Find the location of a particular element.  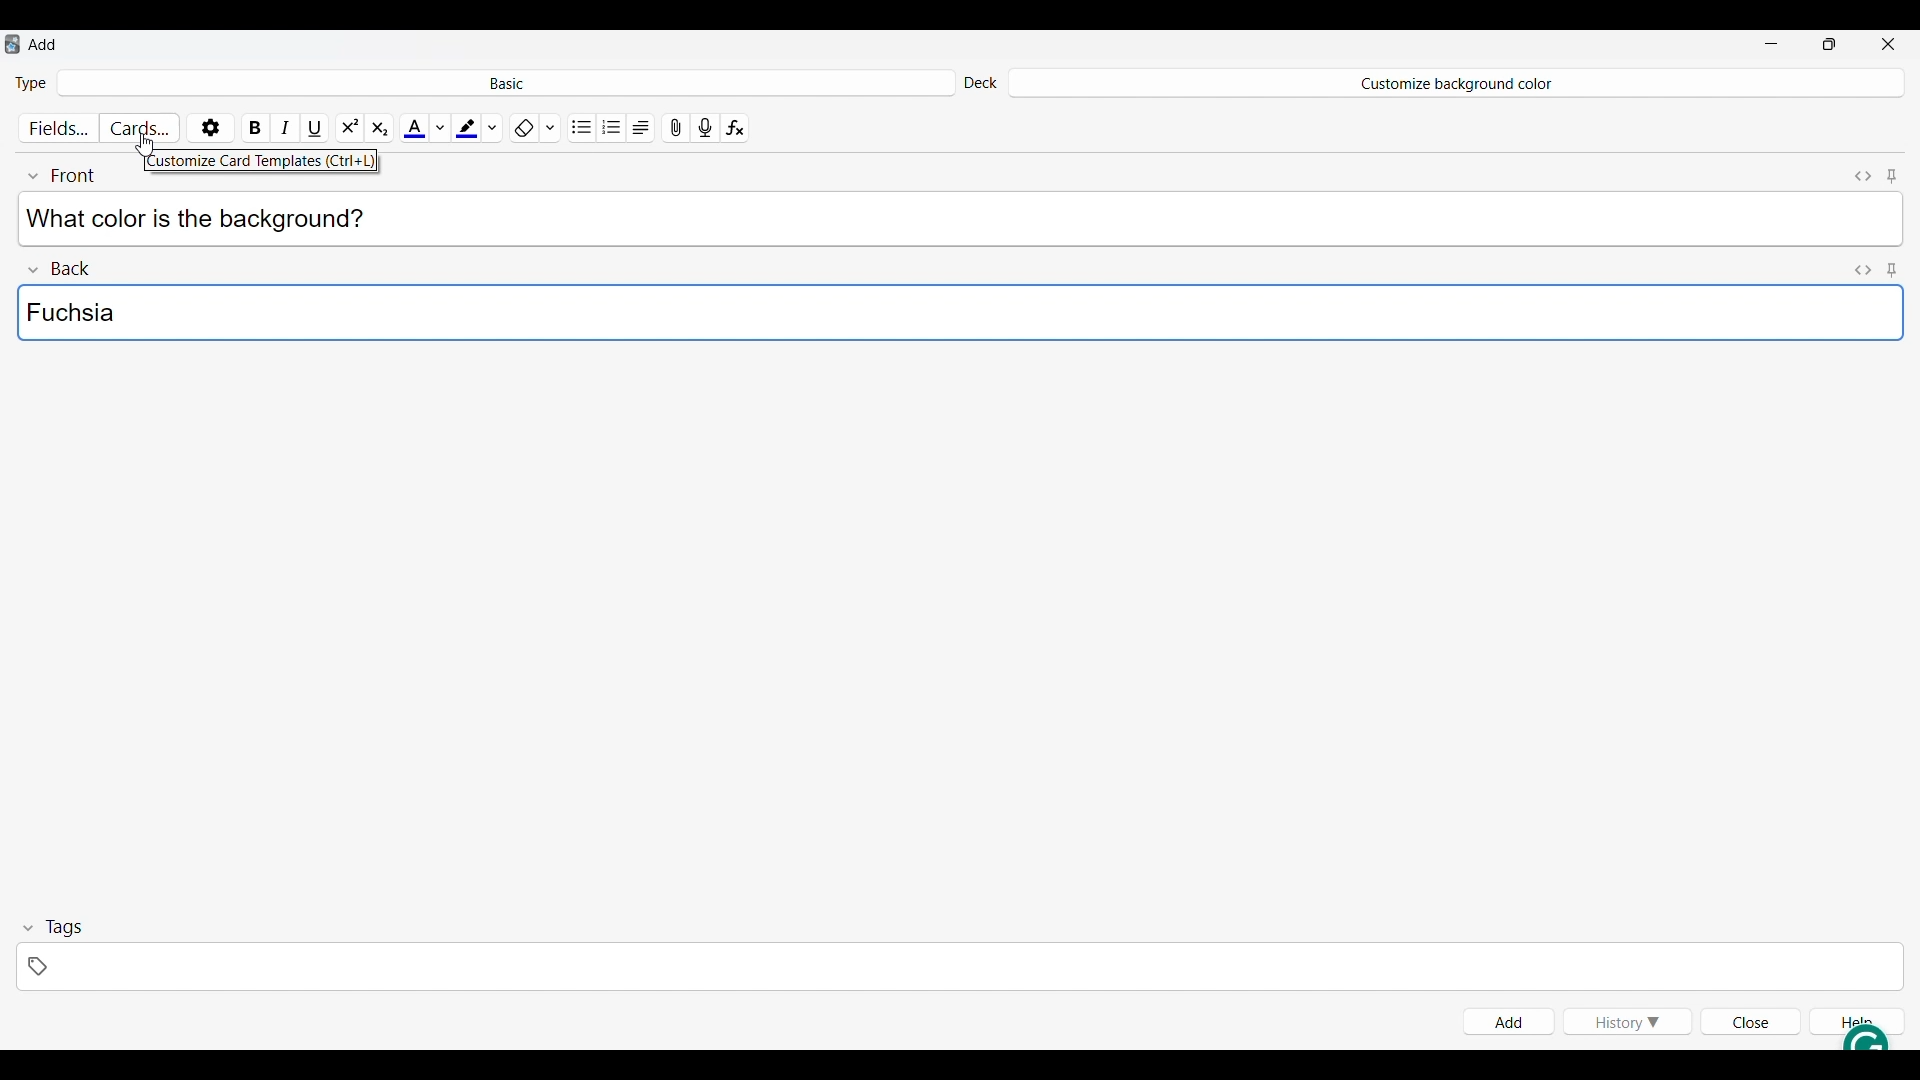

Selected highlight color is located at coordinates (466, 124).